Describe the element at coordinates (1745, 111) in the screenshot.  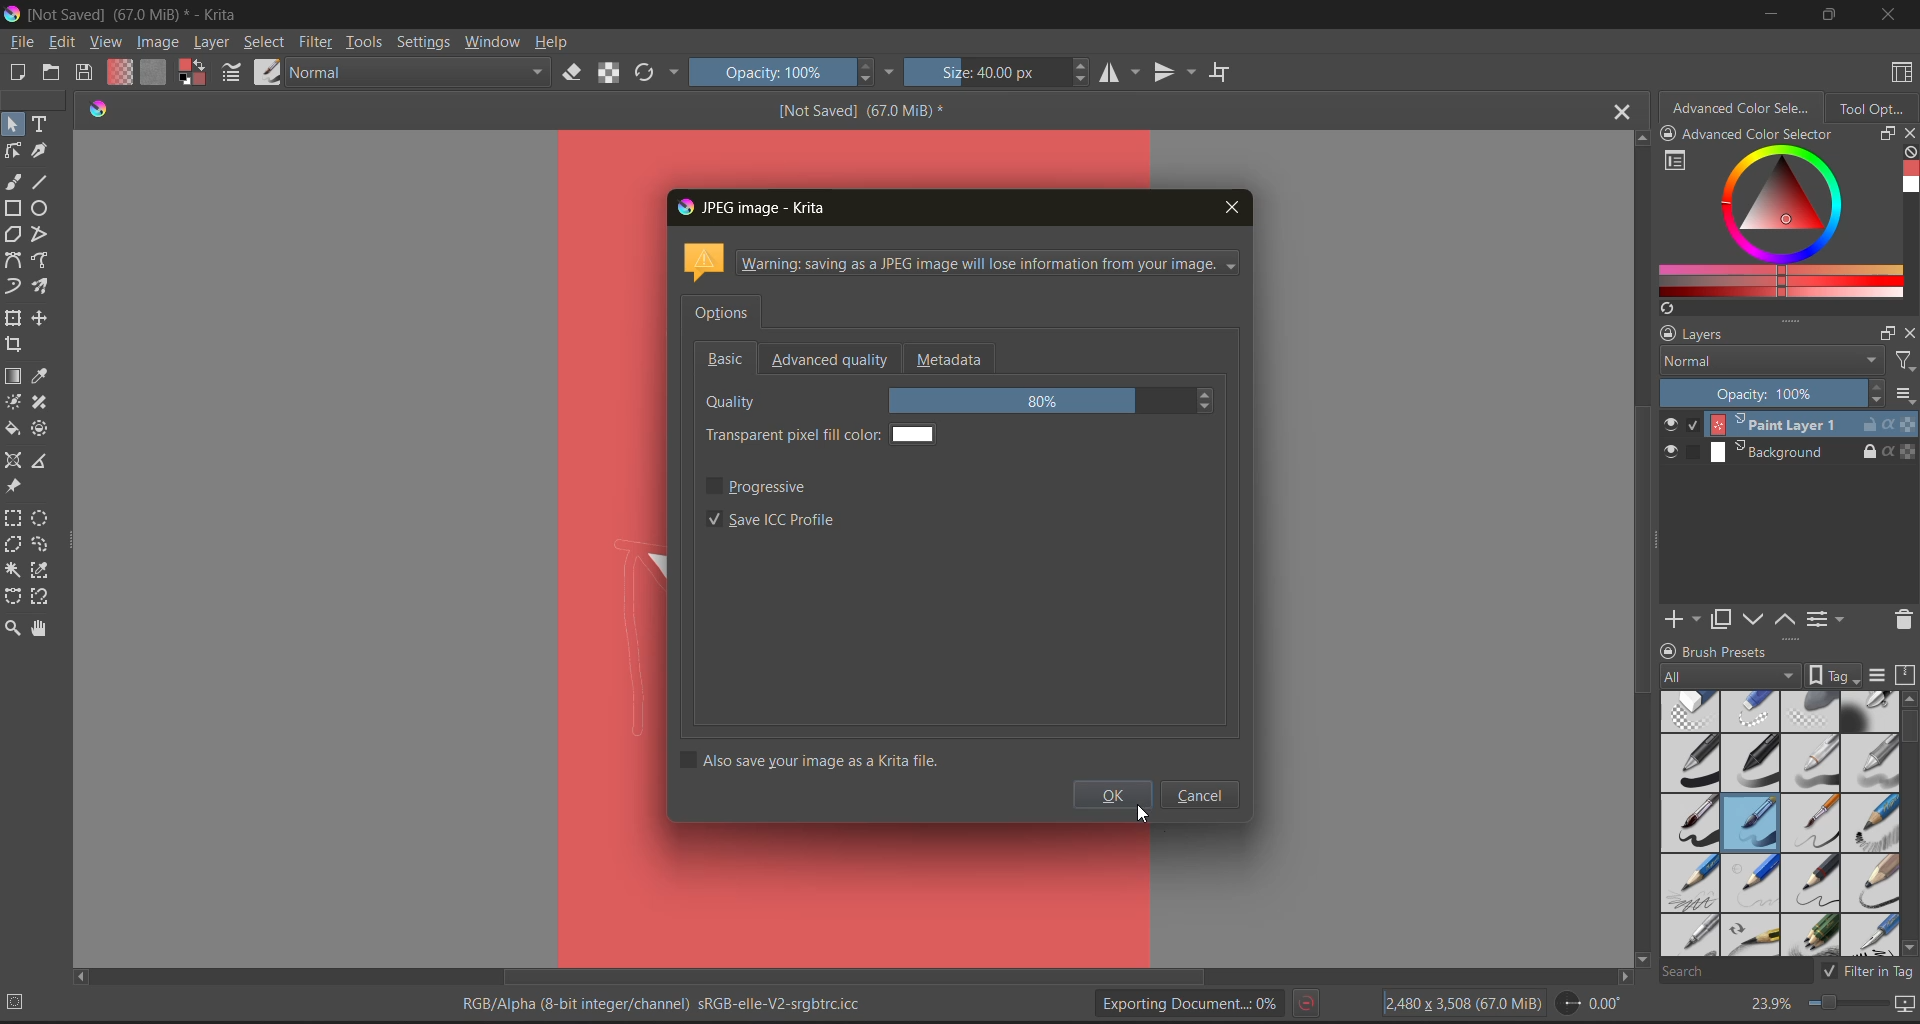
I see `advanced color selector` at that location.